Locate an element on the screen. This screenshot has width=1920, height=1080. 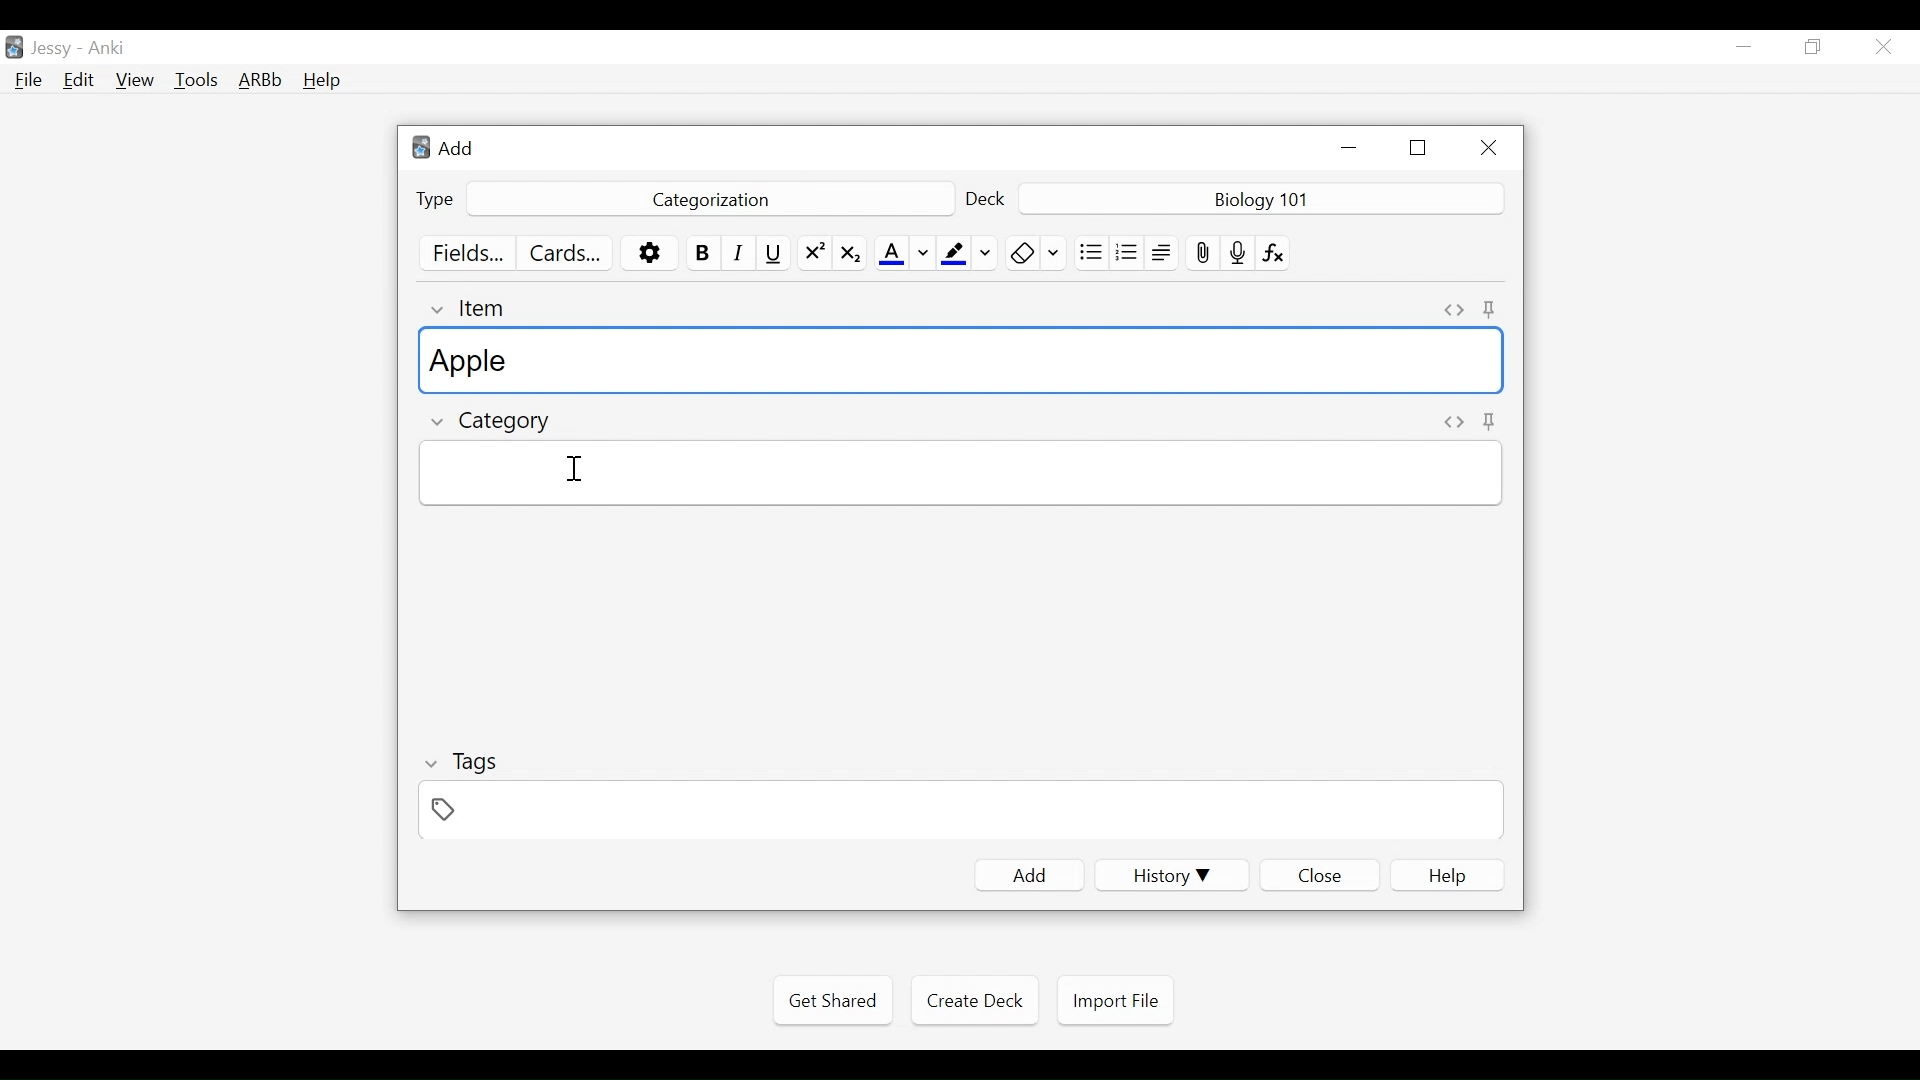
Type is located at coordinates (435, 200).